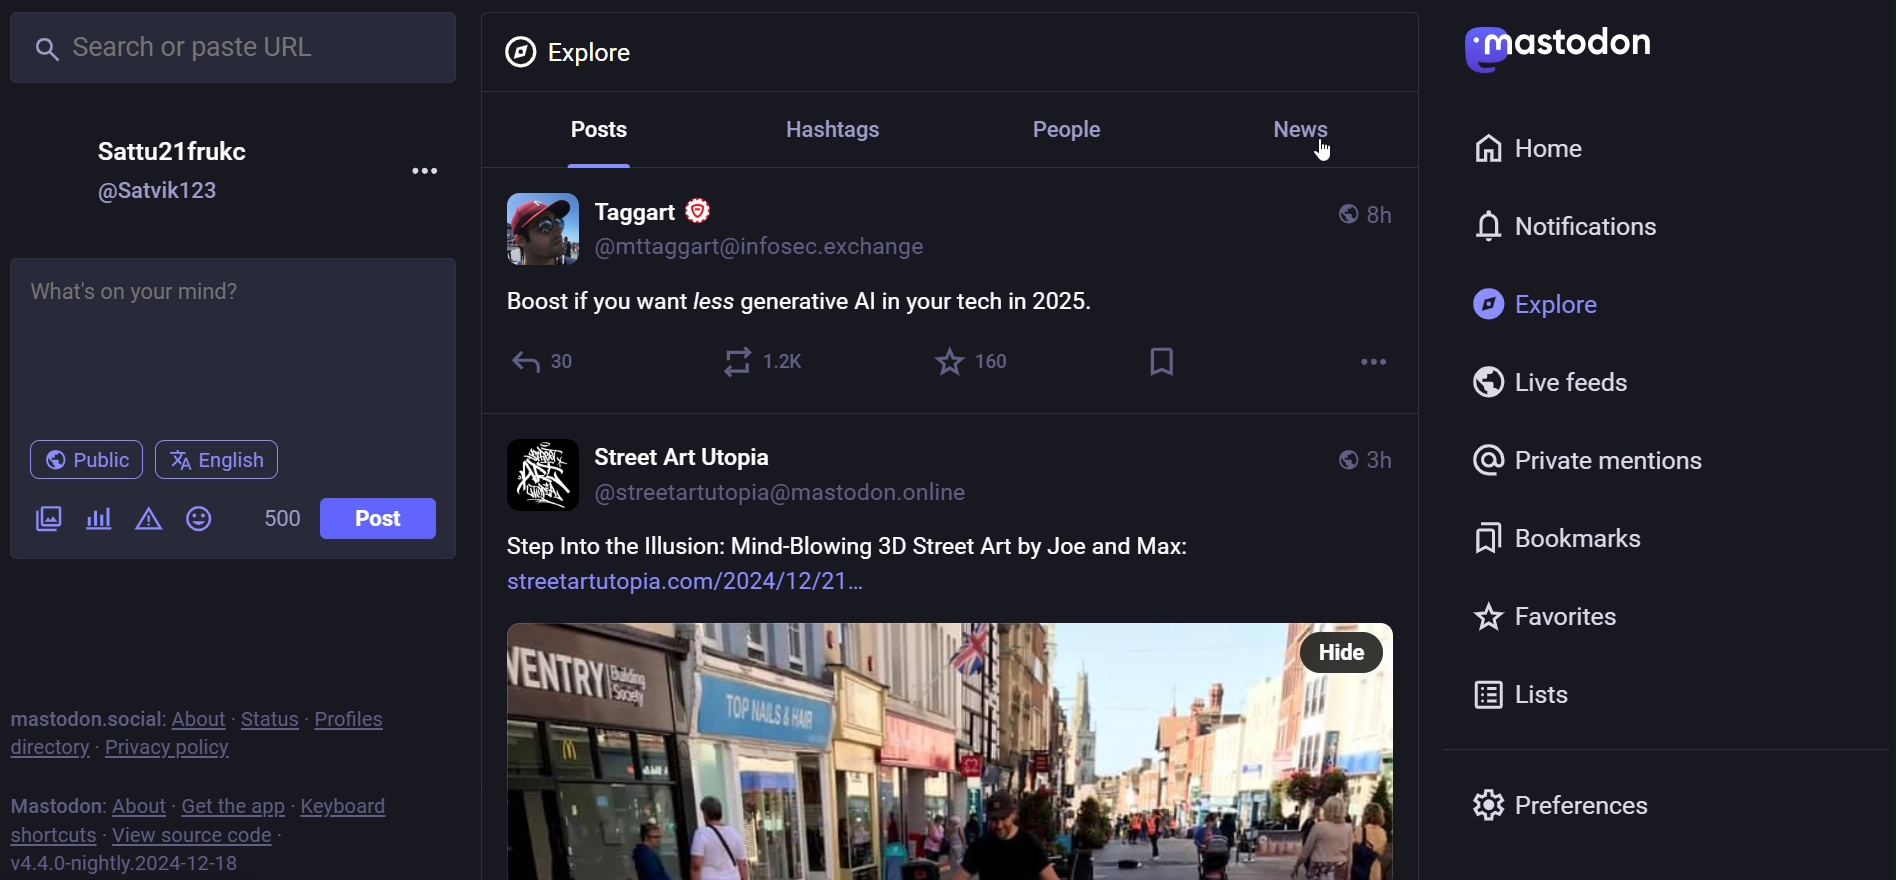 Image resolution: width=1896 pixels, height=880 pixels. What do you see at coordinates (1391, 207) in the screenshot?
I see `8h` at bounding box center [1391, 207].